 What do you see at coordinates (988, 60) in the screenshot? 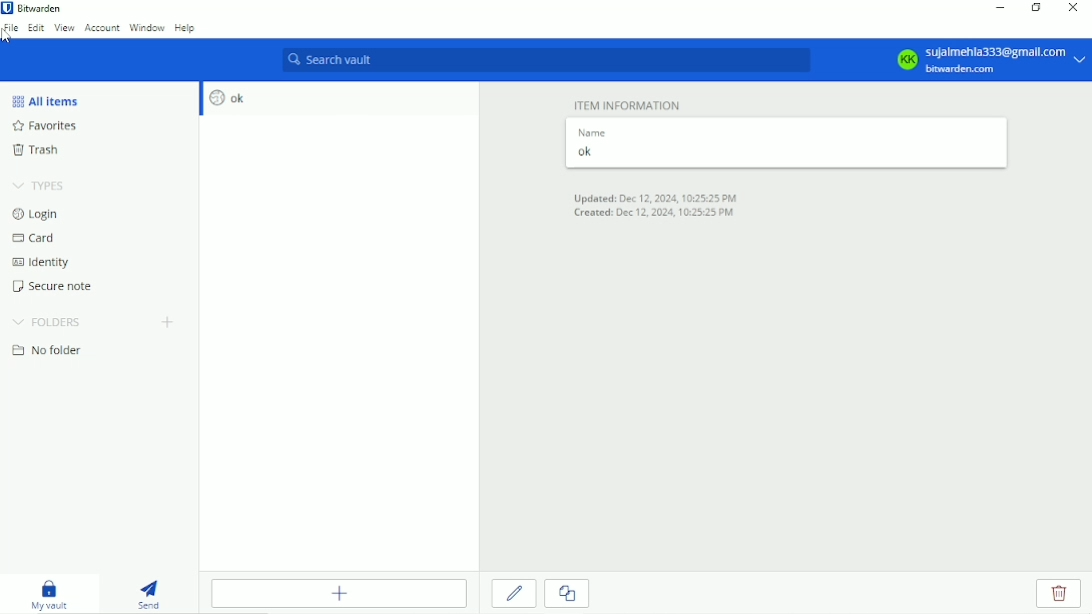
I see `KK sujalmehla333@gmail.com       bitwarden.com` at bounding box center [988, 60].